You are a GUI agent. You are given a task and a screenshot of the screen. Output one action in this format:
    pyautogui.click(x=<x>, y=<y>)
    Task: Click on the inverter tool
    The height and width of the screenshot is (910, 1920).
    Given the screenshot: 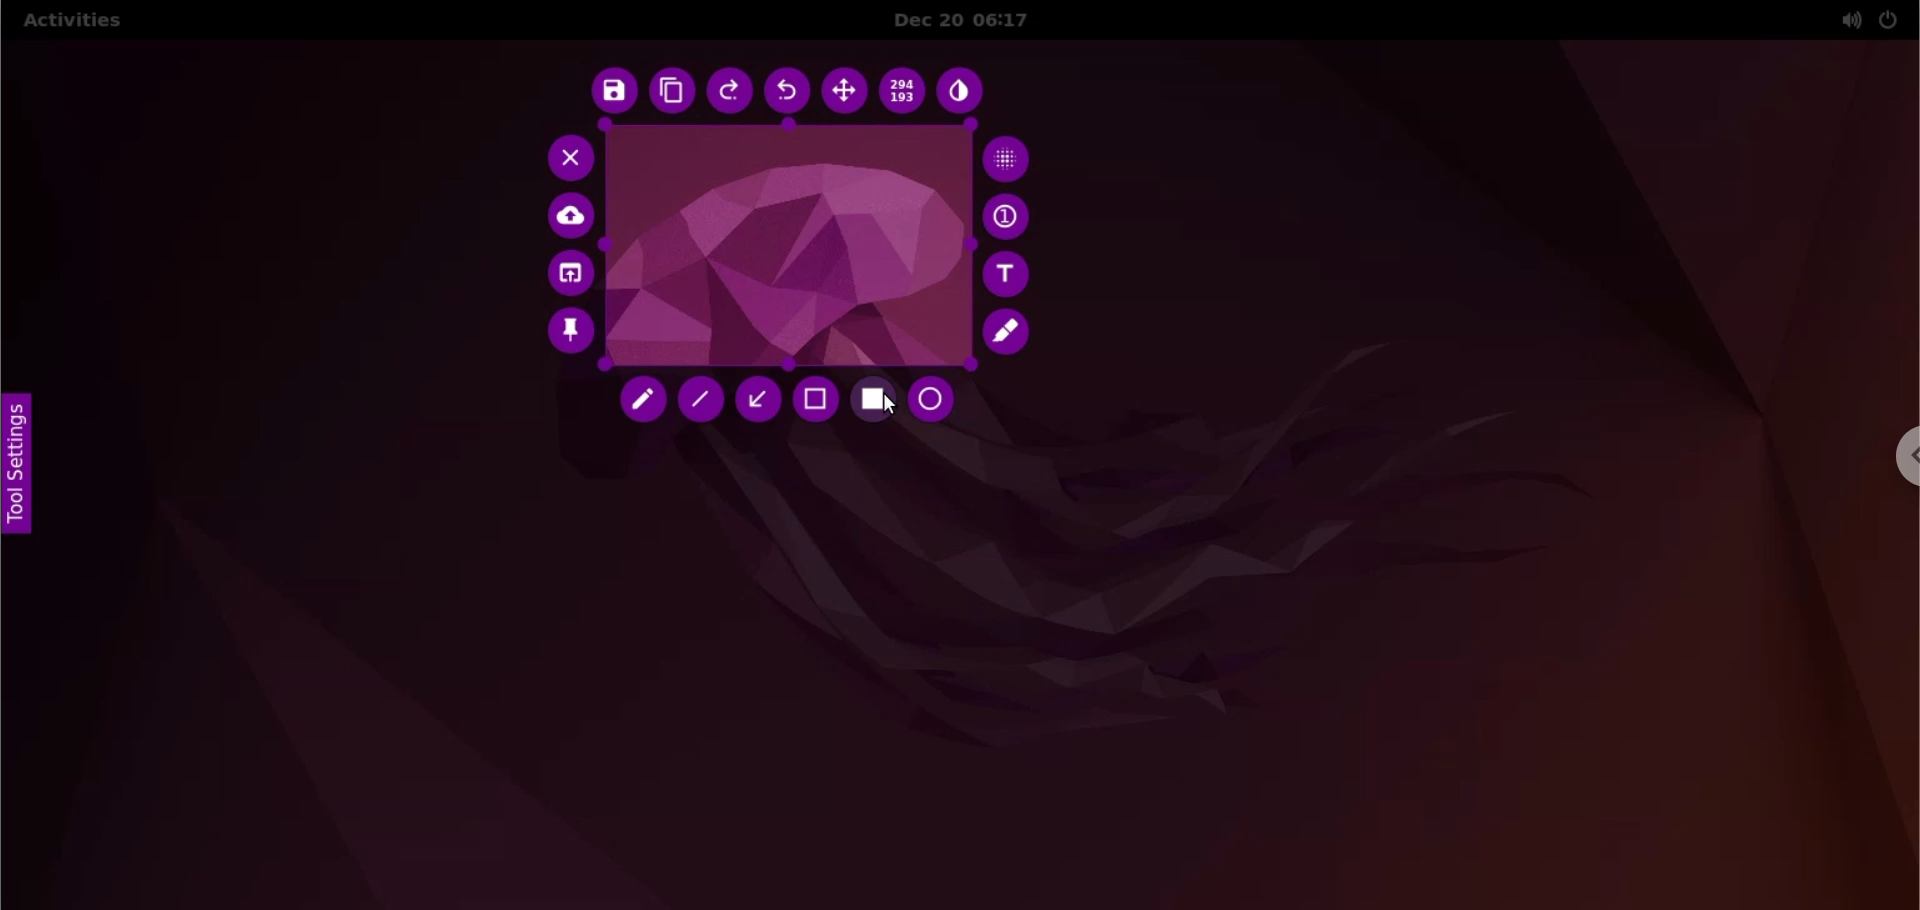 What is the action you would take?
    pyautogui.click(x=962, y=94)
    